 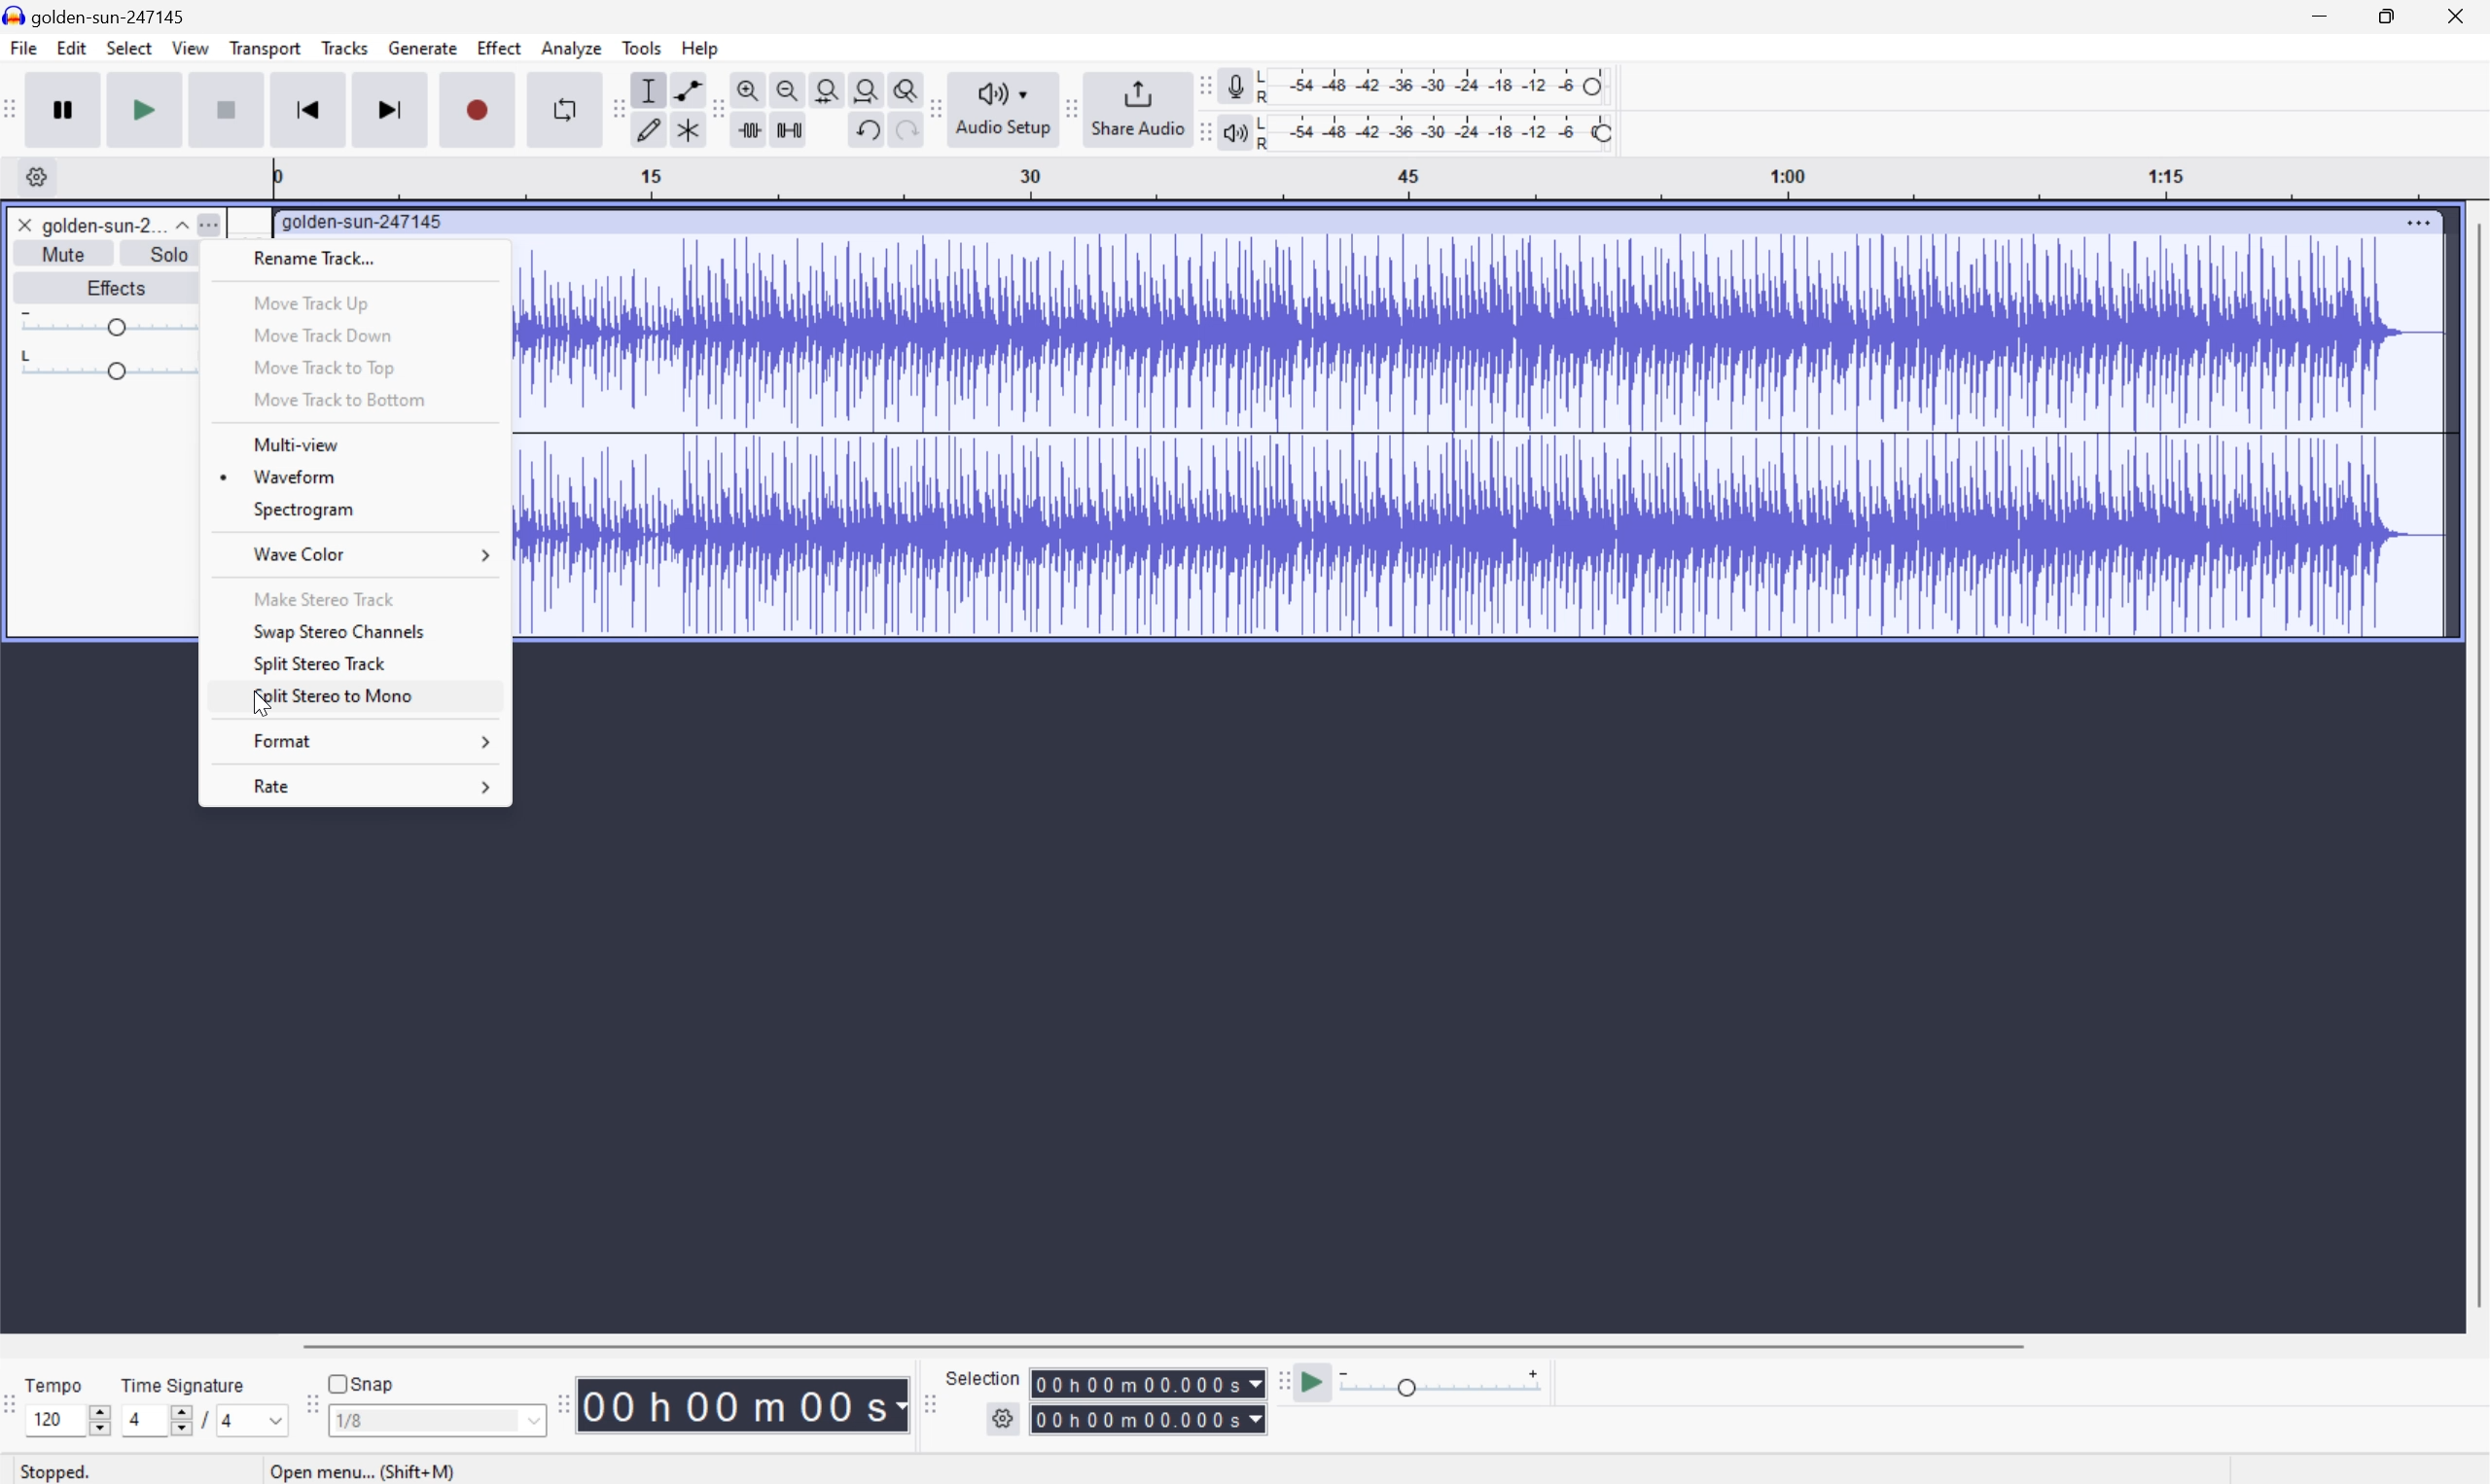 What do you see at coordinates (226, 110) in the screenshot?
I see `Stop` at bounding box center [226, 110].